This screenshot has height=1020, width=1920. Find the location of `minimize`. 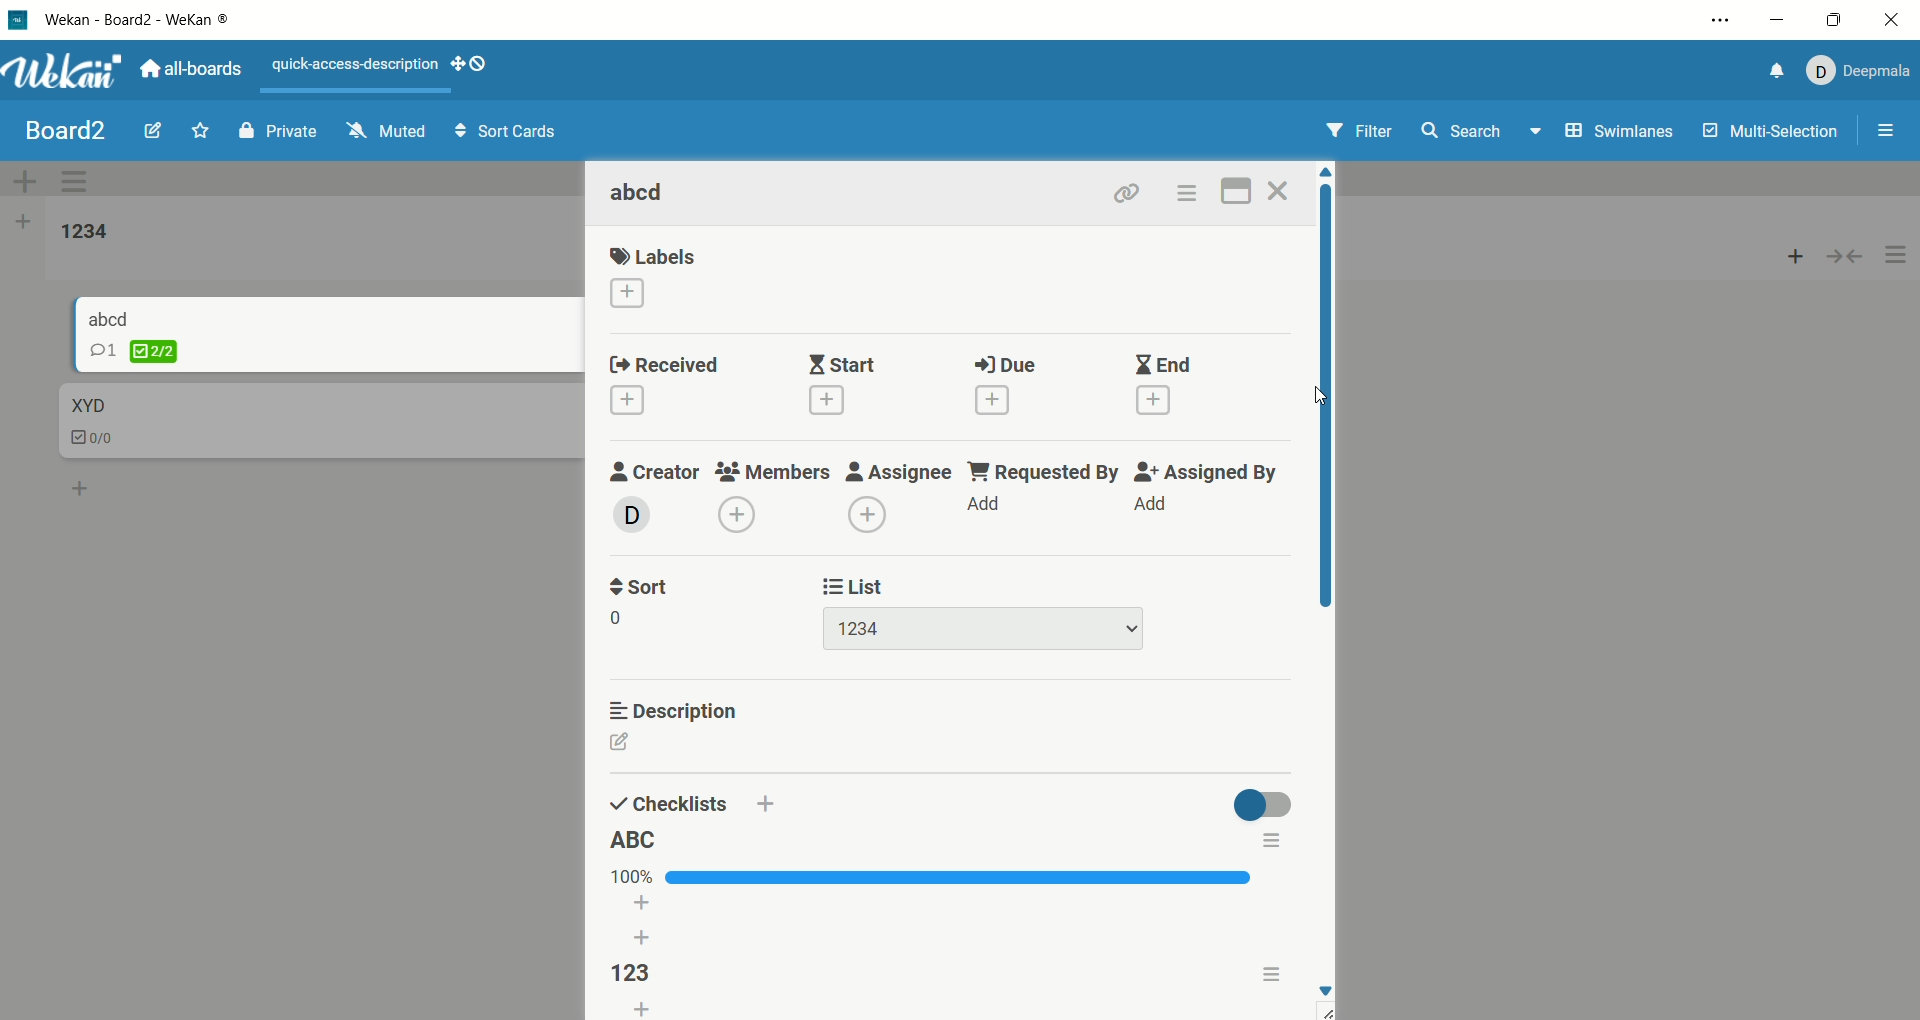

minimize is located at coordinates (1778, 21).